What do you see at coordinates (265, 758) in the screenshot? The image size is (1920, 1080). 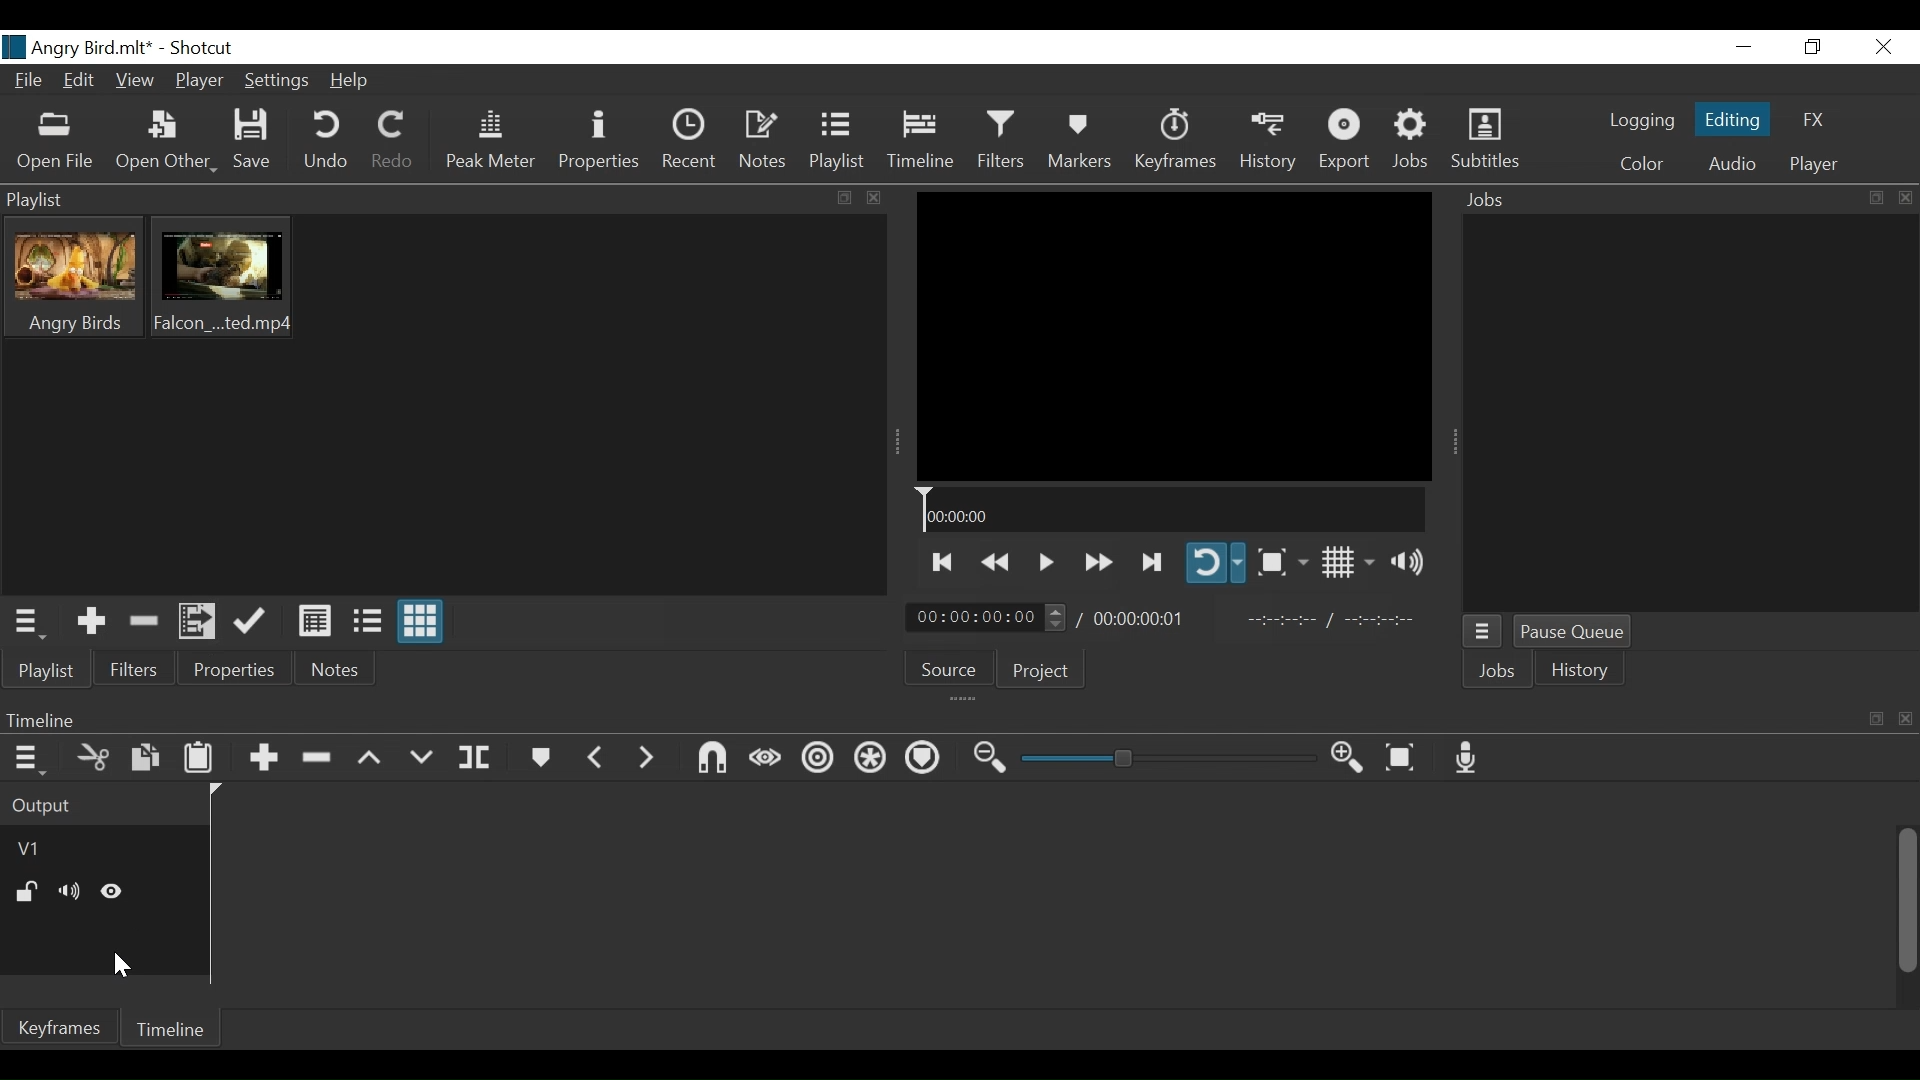 I see `Append` at bounding box center [265, 758].